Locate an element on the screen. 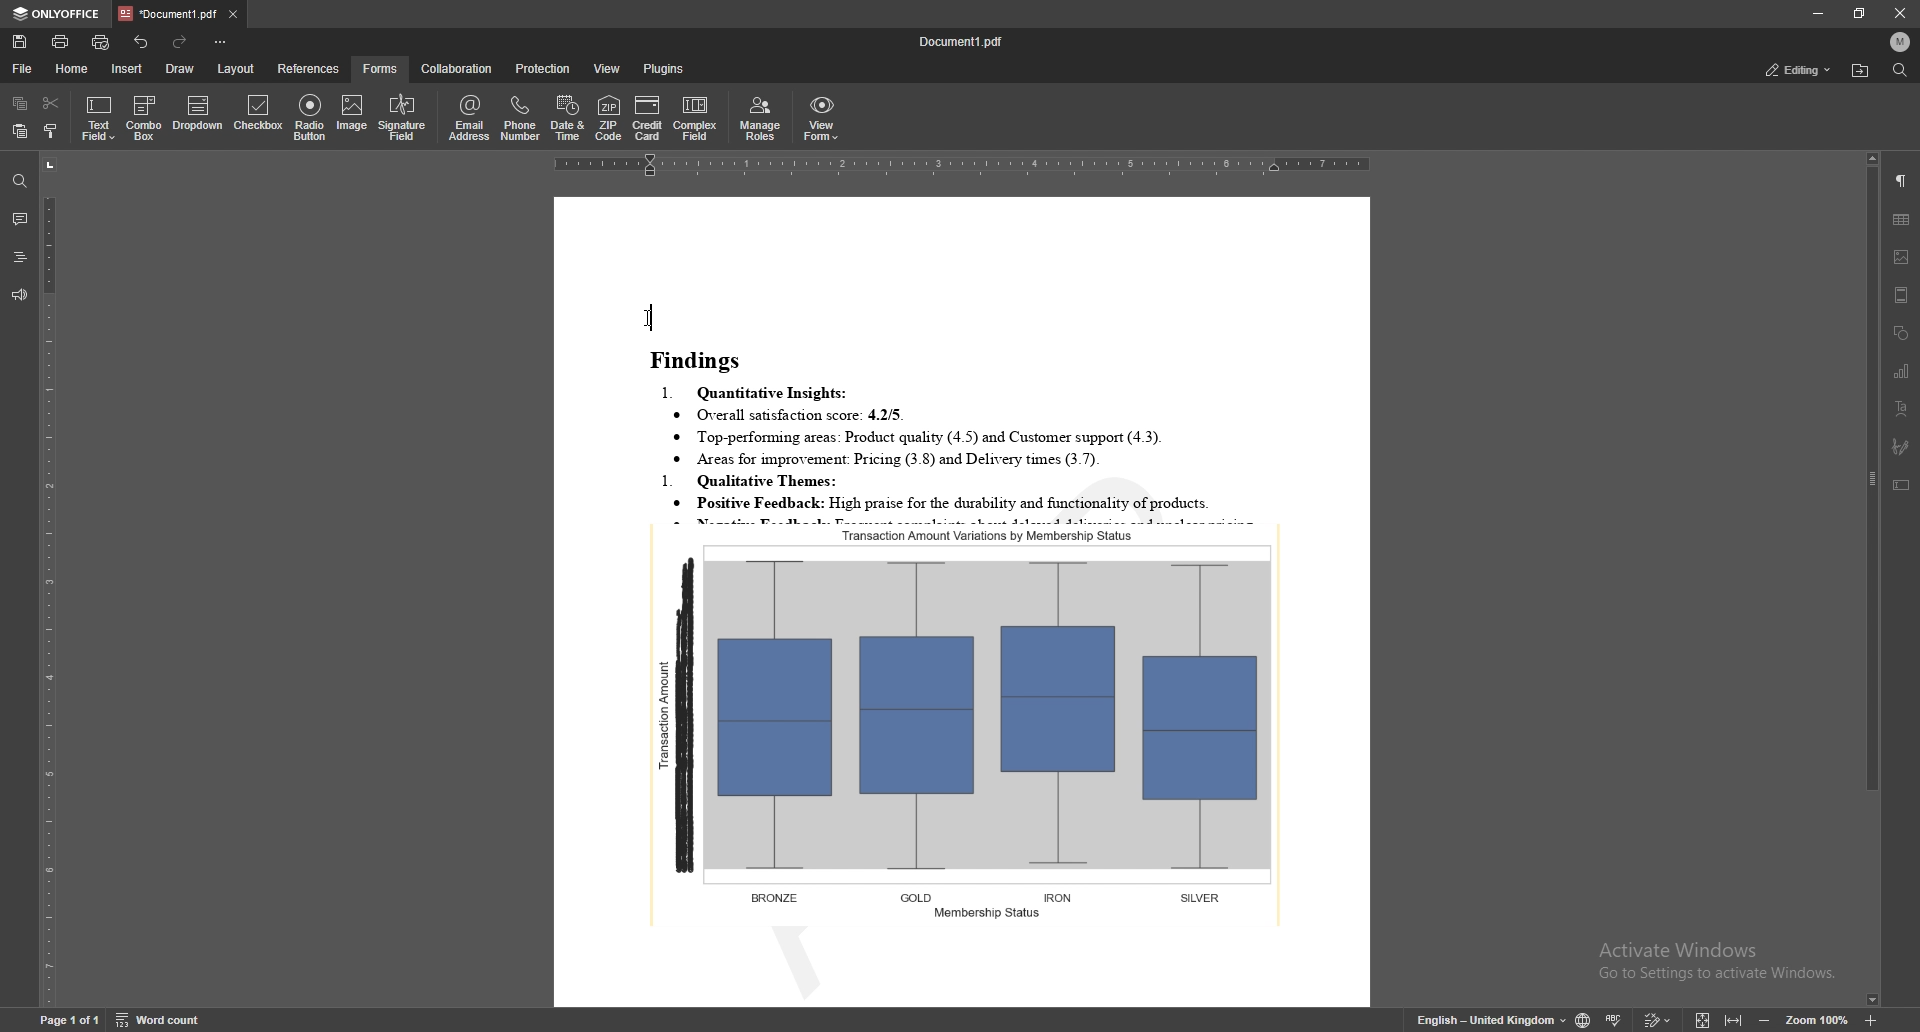 The width and height of the screenshot is (1920, 1032). phone number is located at coordinates (521, 118).